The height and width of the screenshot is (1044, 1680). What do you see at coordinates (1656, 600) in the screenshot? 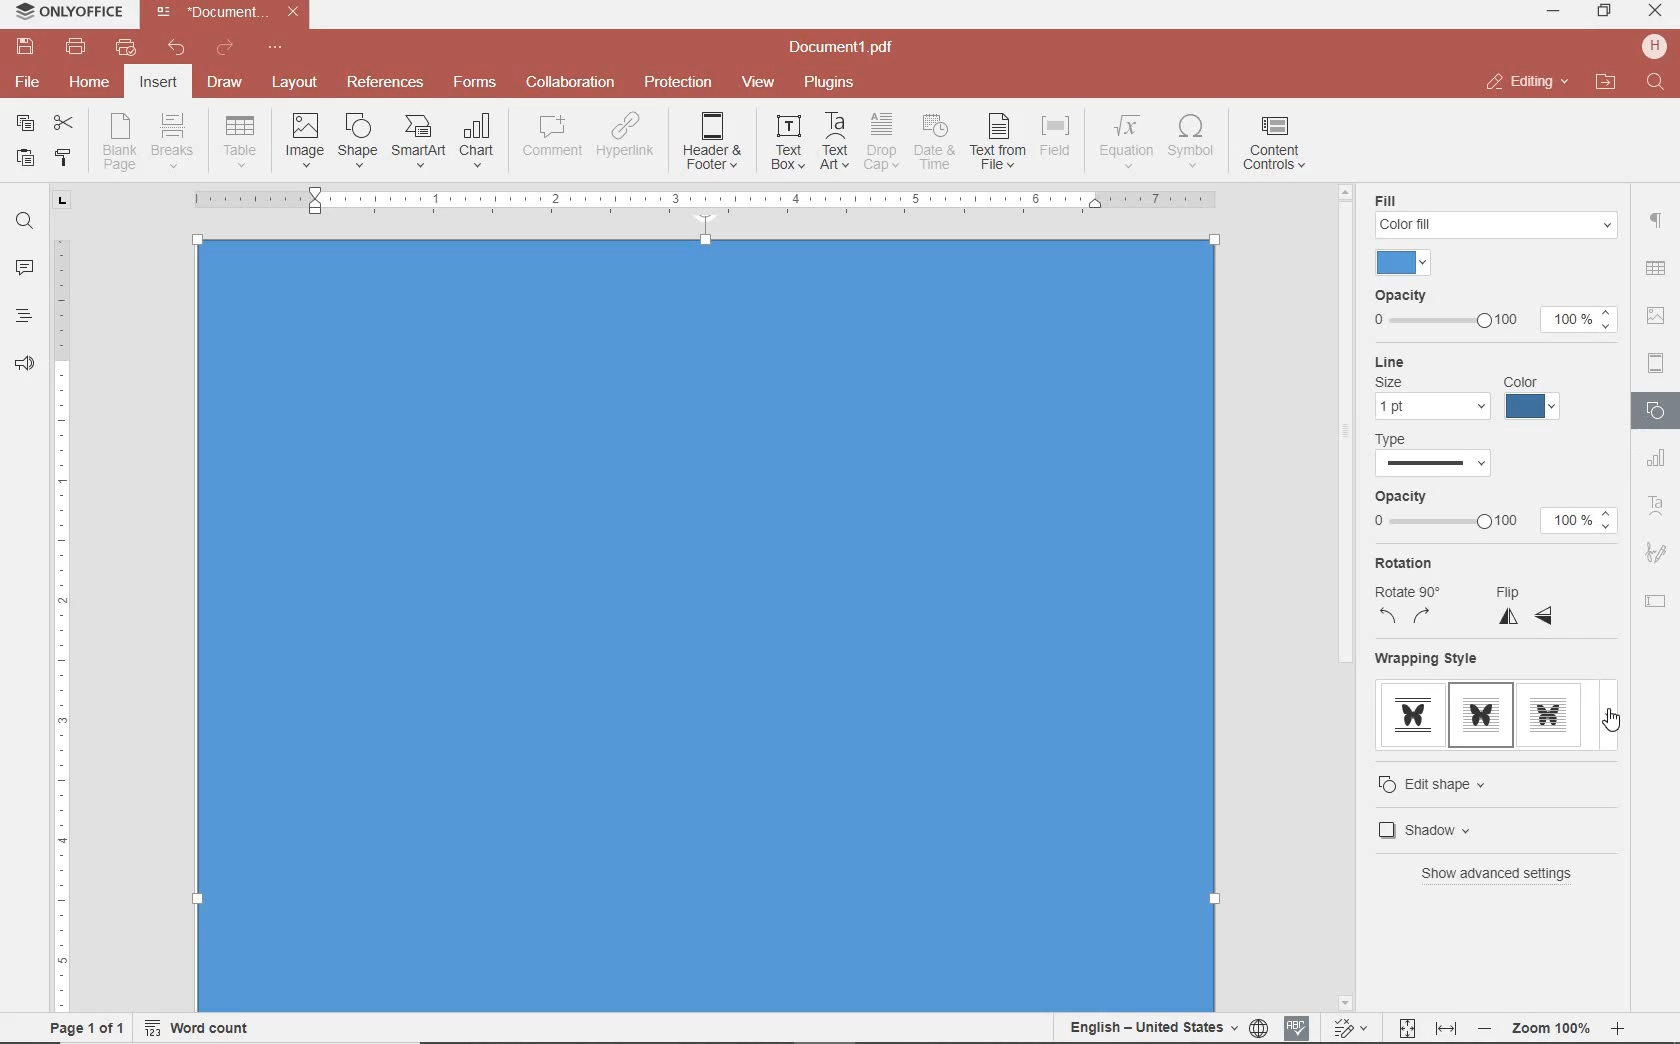
I see `TEXT FIELD` at bounding box center [1656, 600].